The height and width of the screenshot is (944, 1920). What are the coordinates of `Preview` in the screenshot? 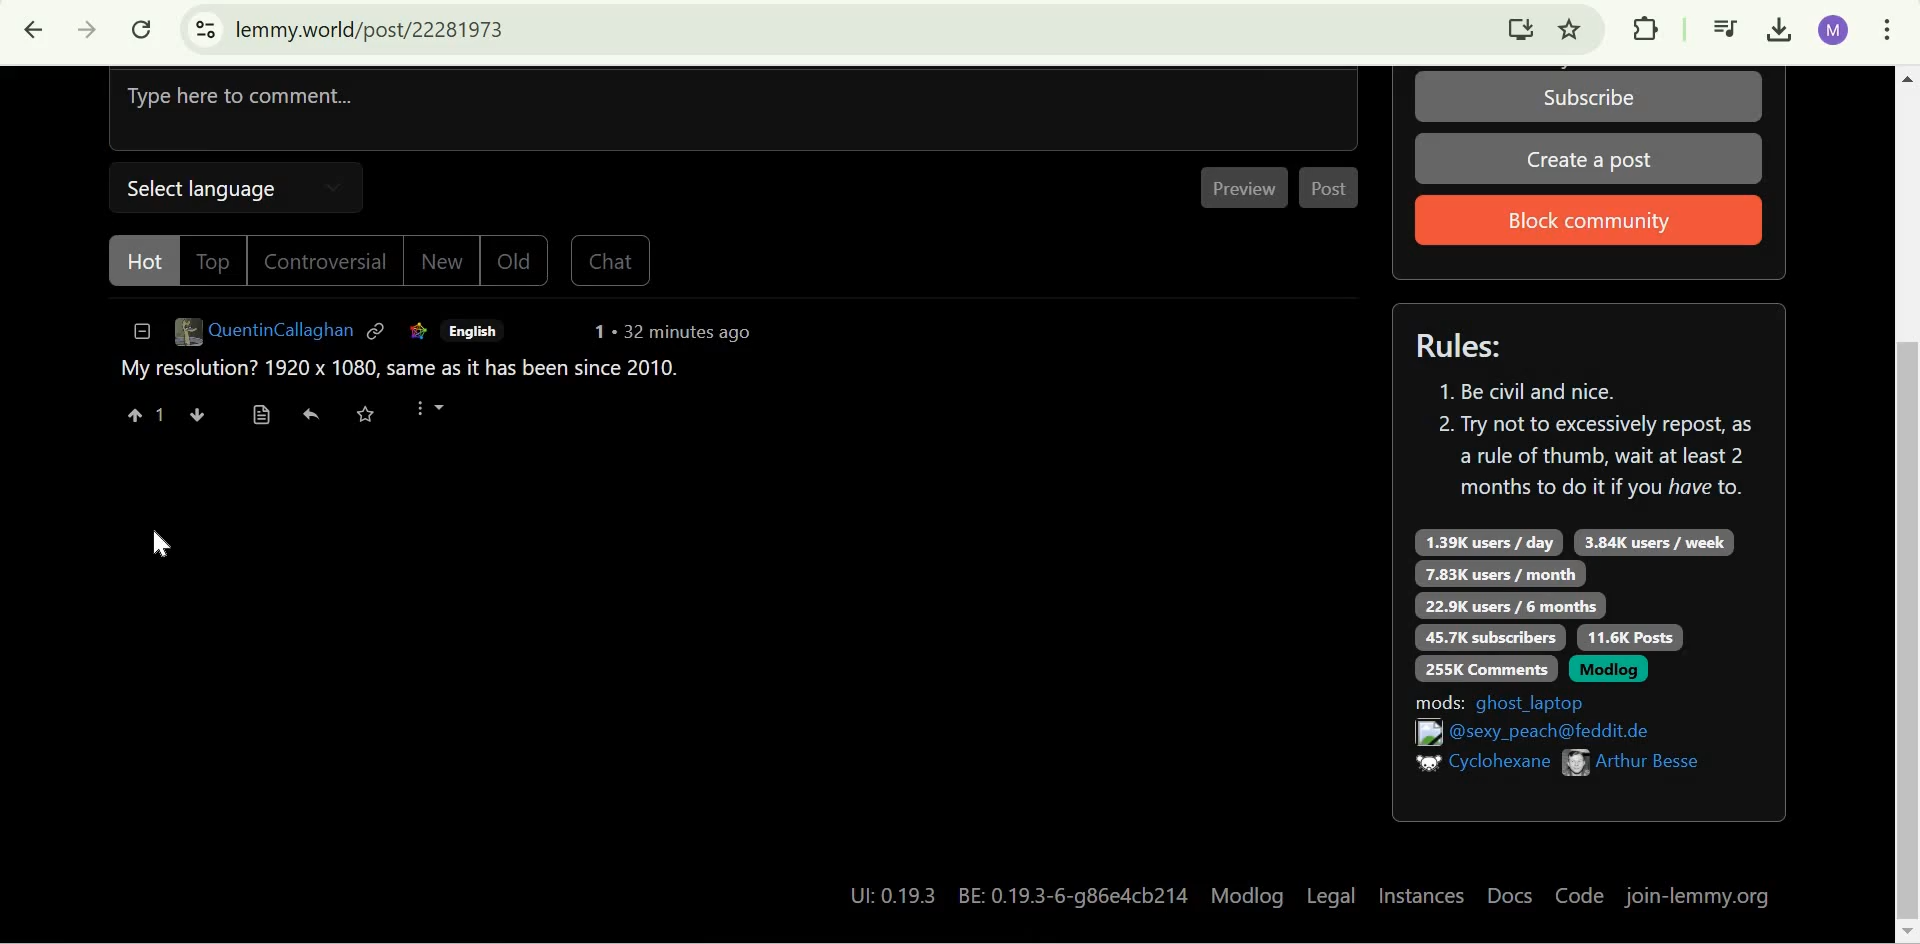 It's located at (1245, 186).